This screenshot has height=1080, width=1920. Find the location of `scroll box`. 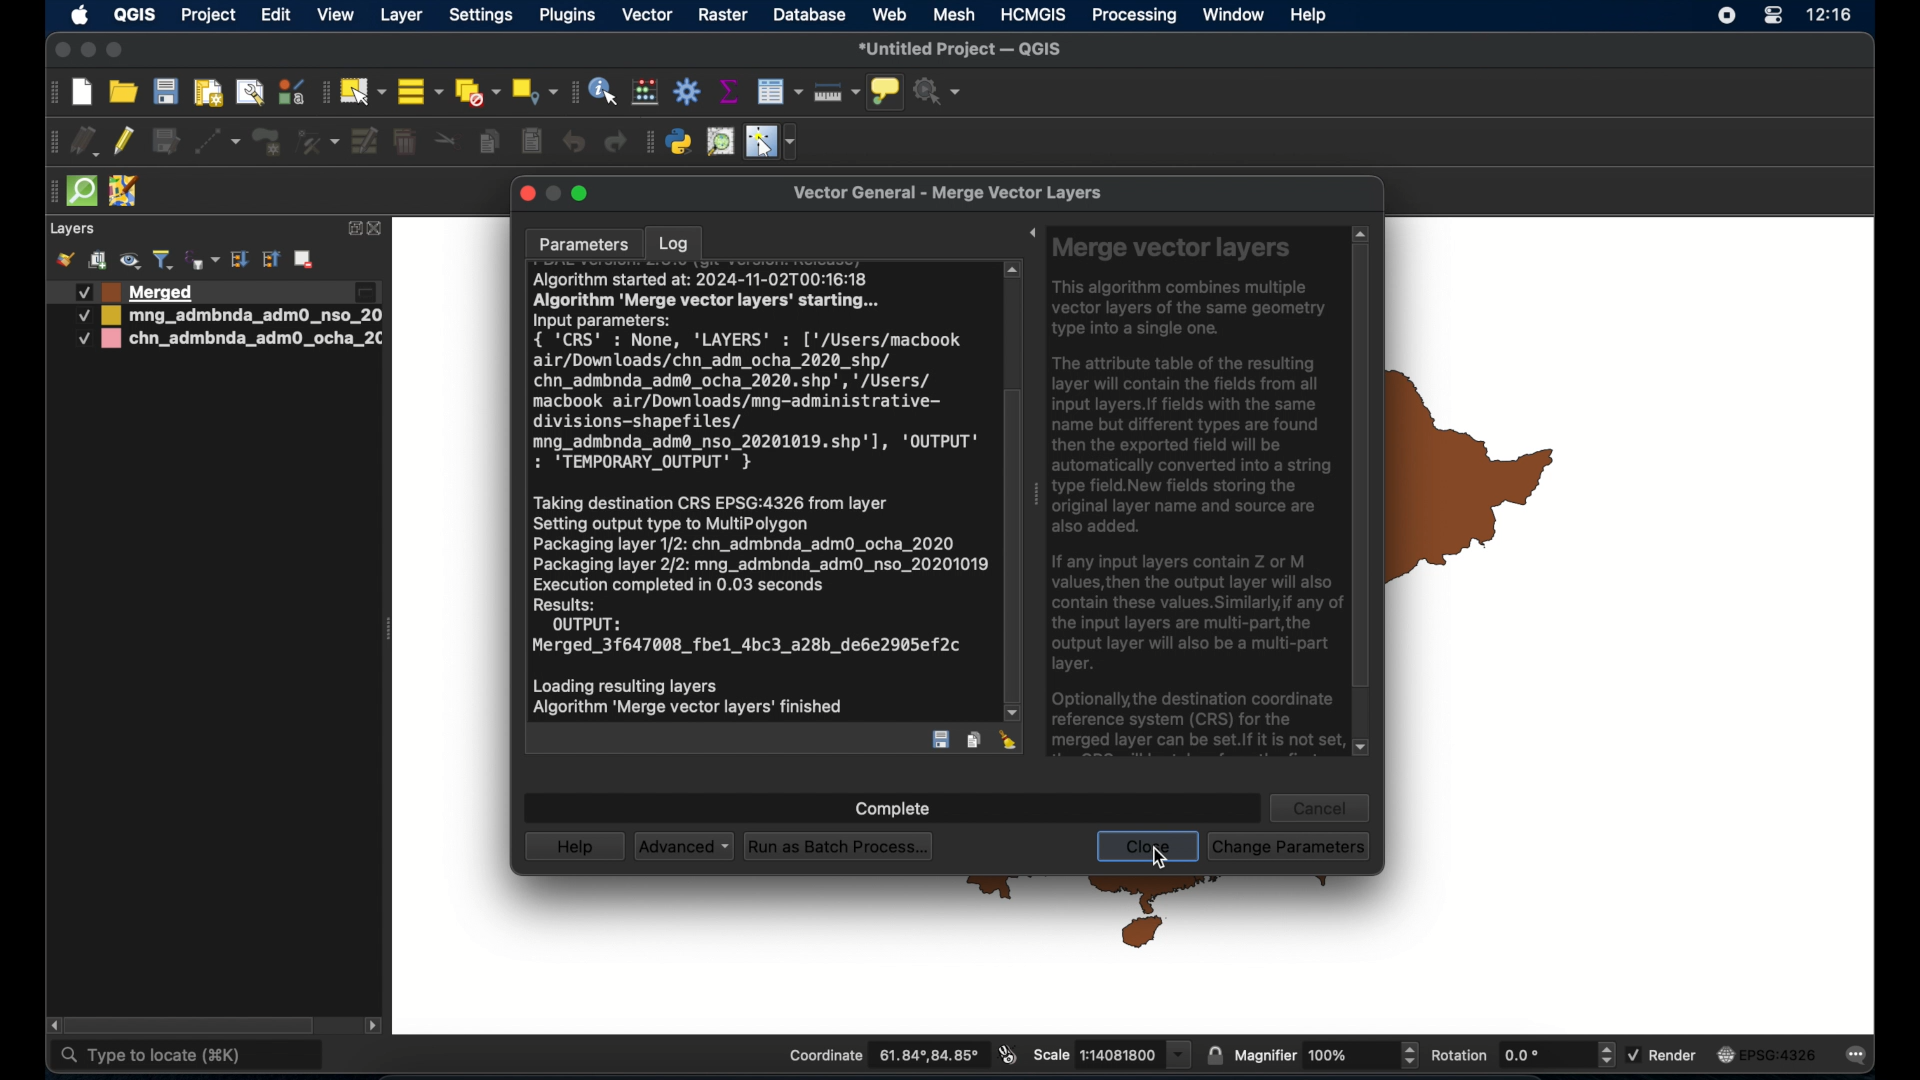

scroll box is located at coordinates (1361, 469).